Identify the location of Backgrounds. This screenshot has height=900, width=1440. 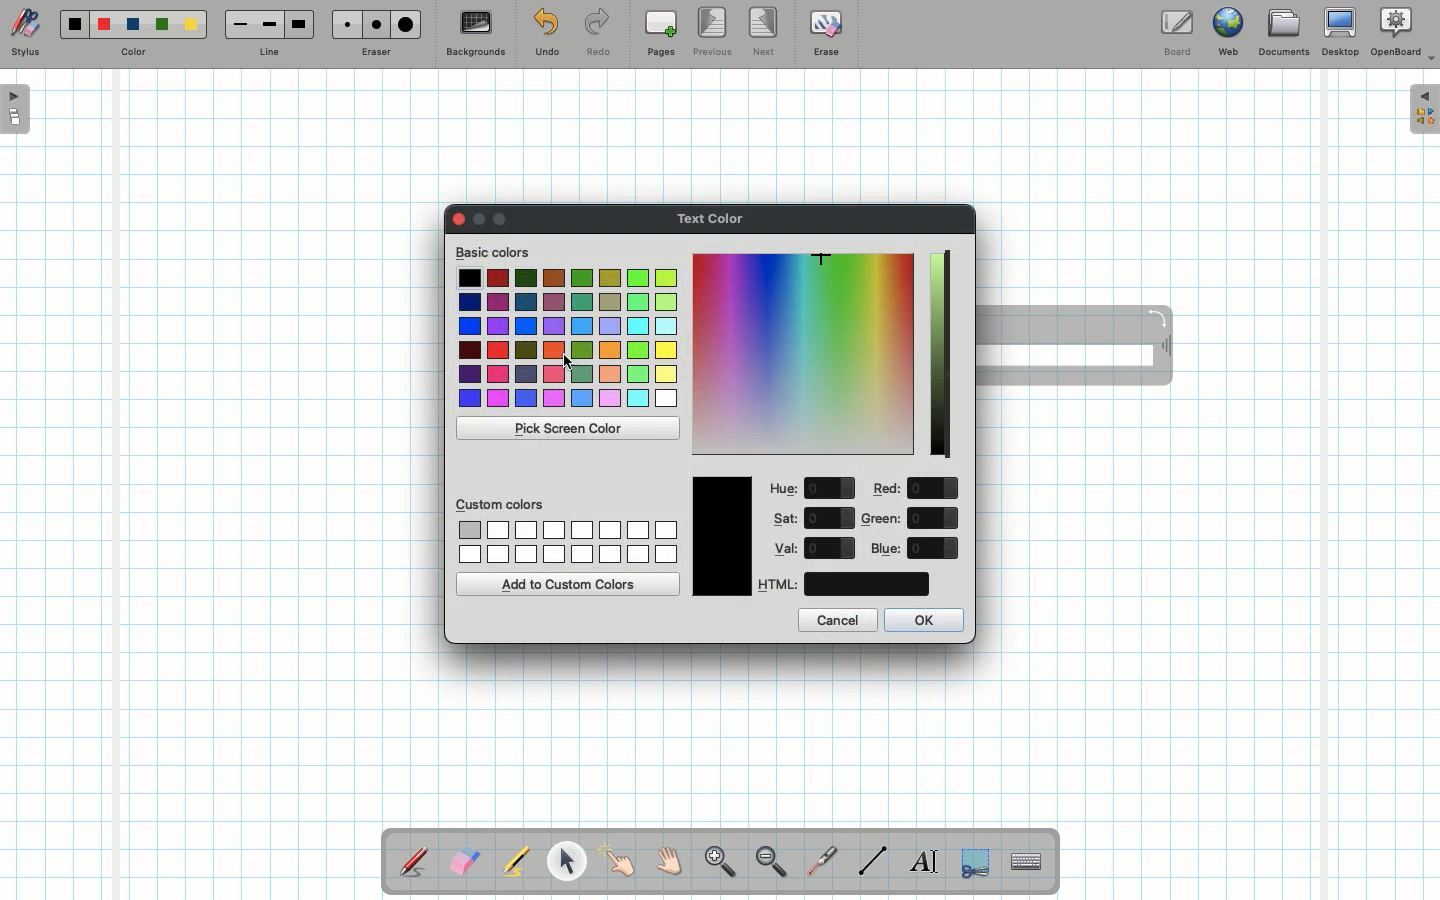
(475, 34).